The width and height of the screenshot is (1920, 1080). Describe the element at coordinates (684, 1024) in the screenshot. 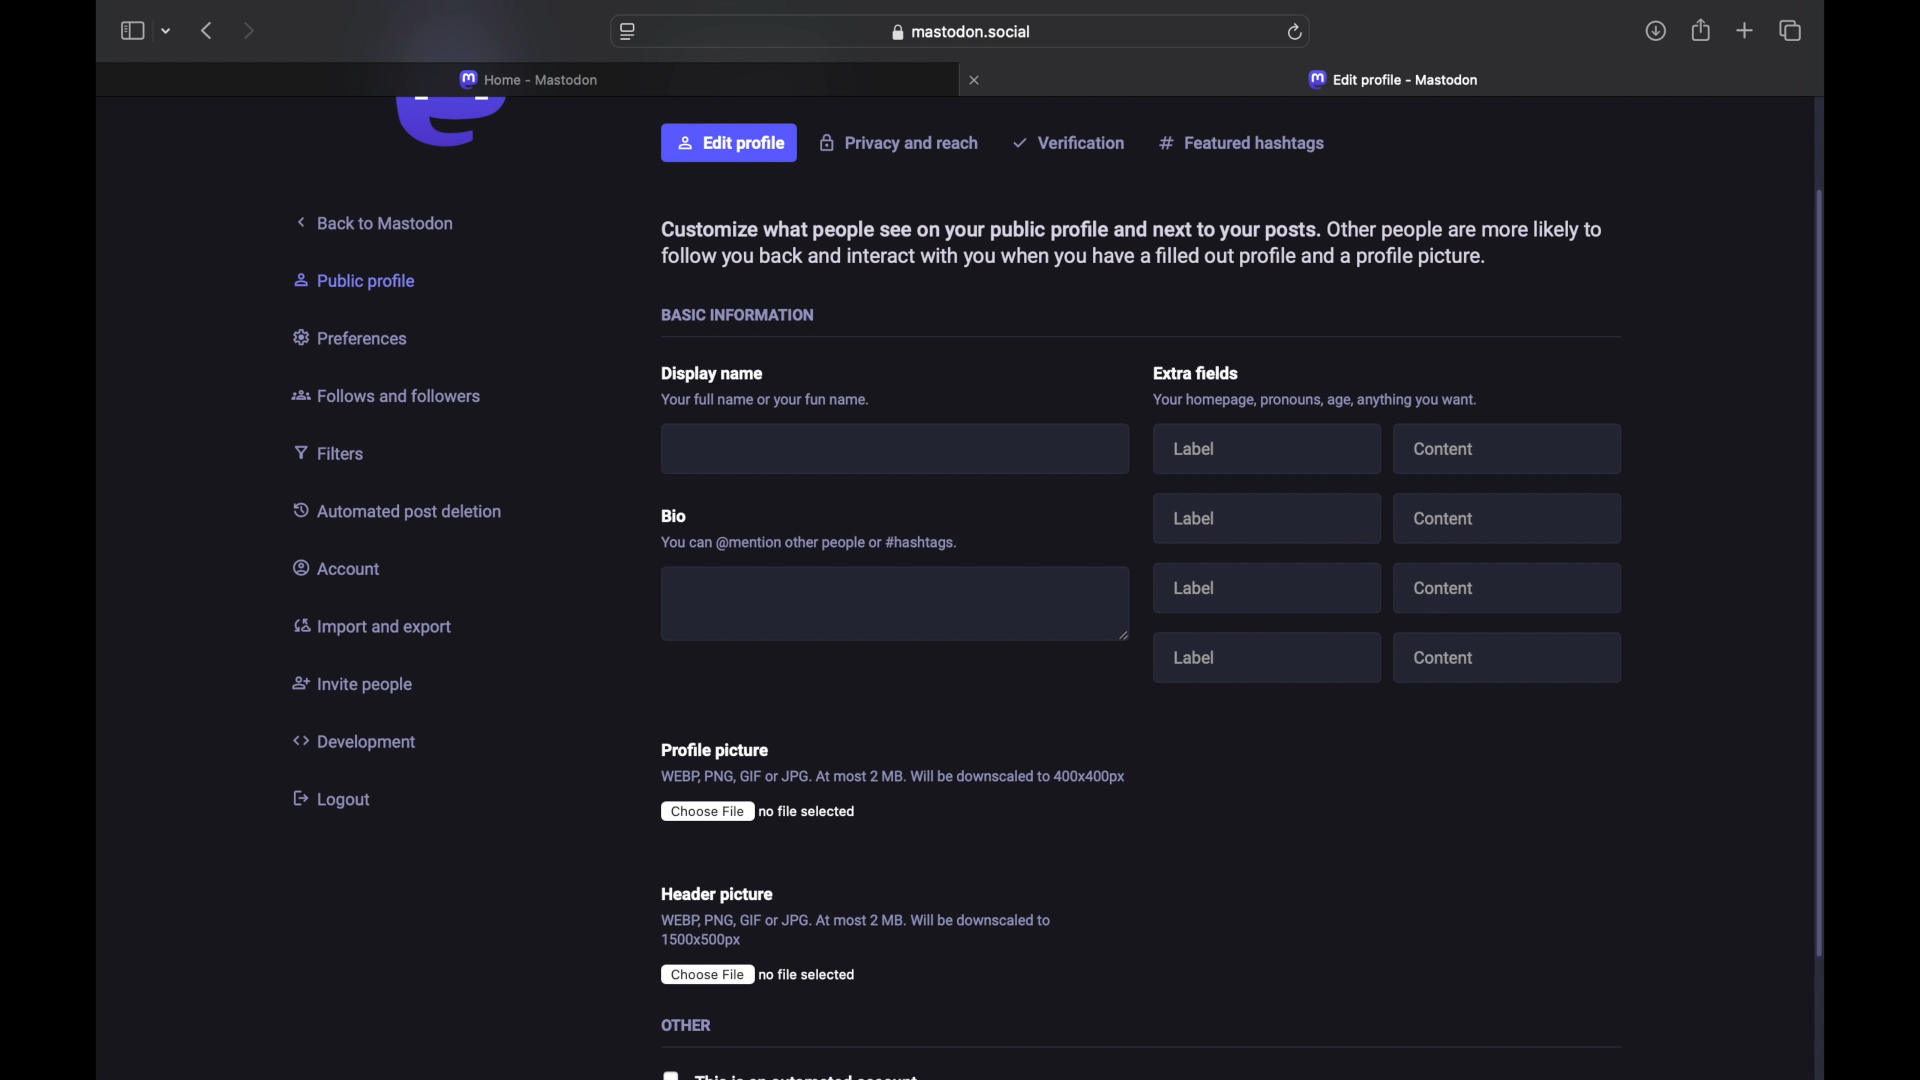

I see `other` at that location.